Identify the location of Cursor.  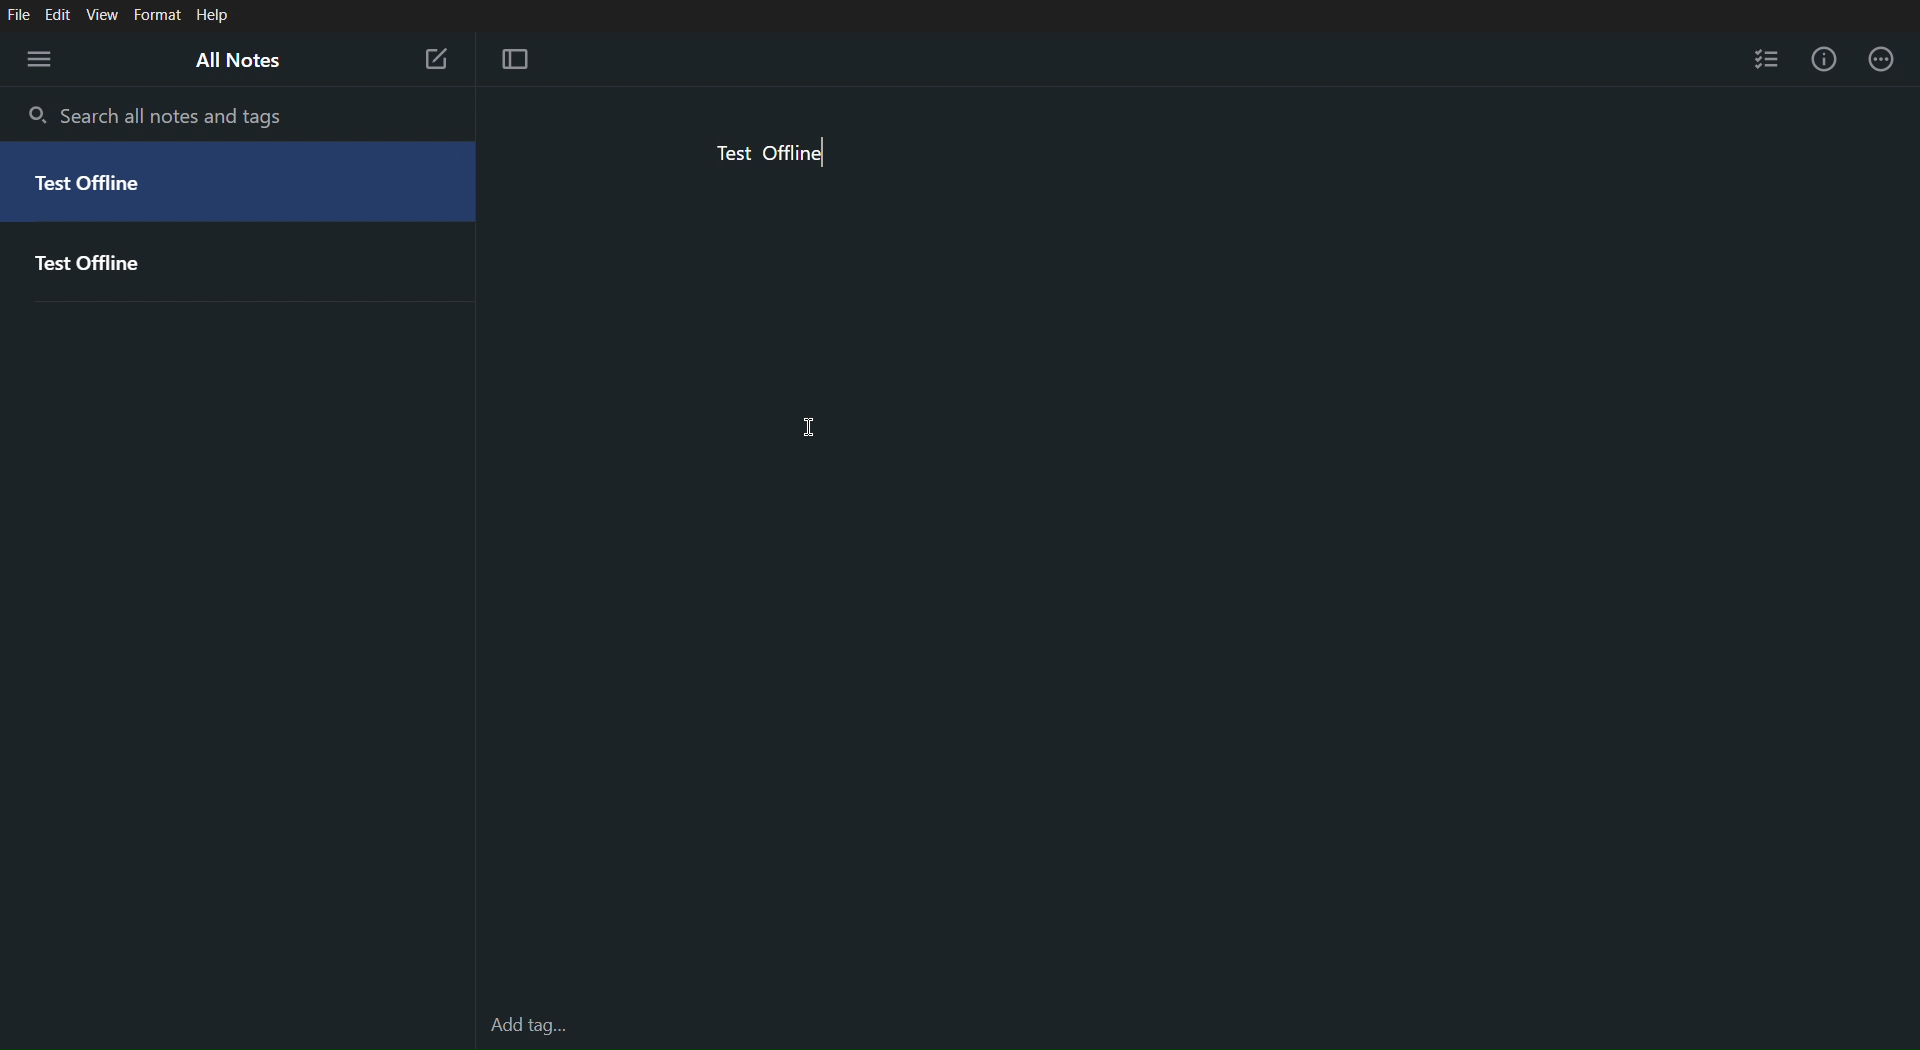
(810, 425).